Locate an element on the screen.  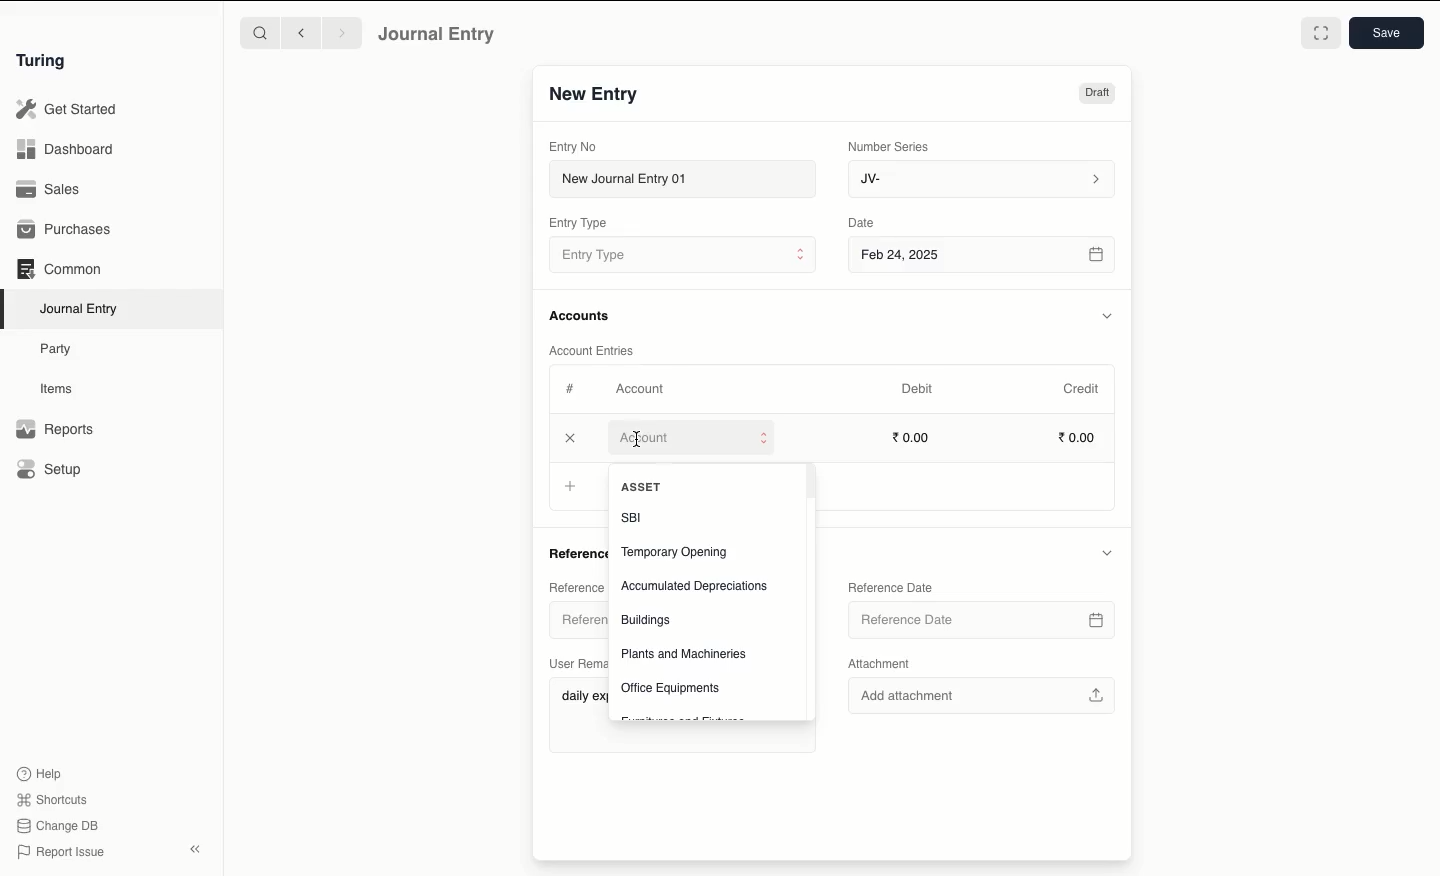
Change DB is located at coordinates (57, 826).